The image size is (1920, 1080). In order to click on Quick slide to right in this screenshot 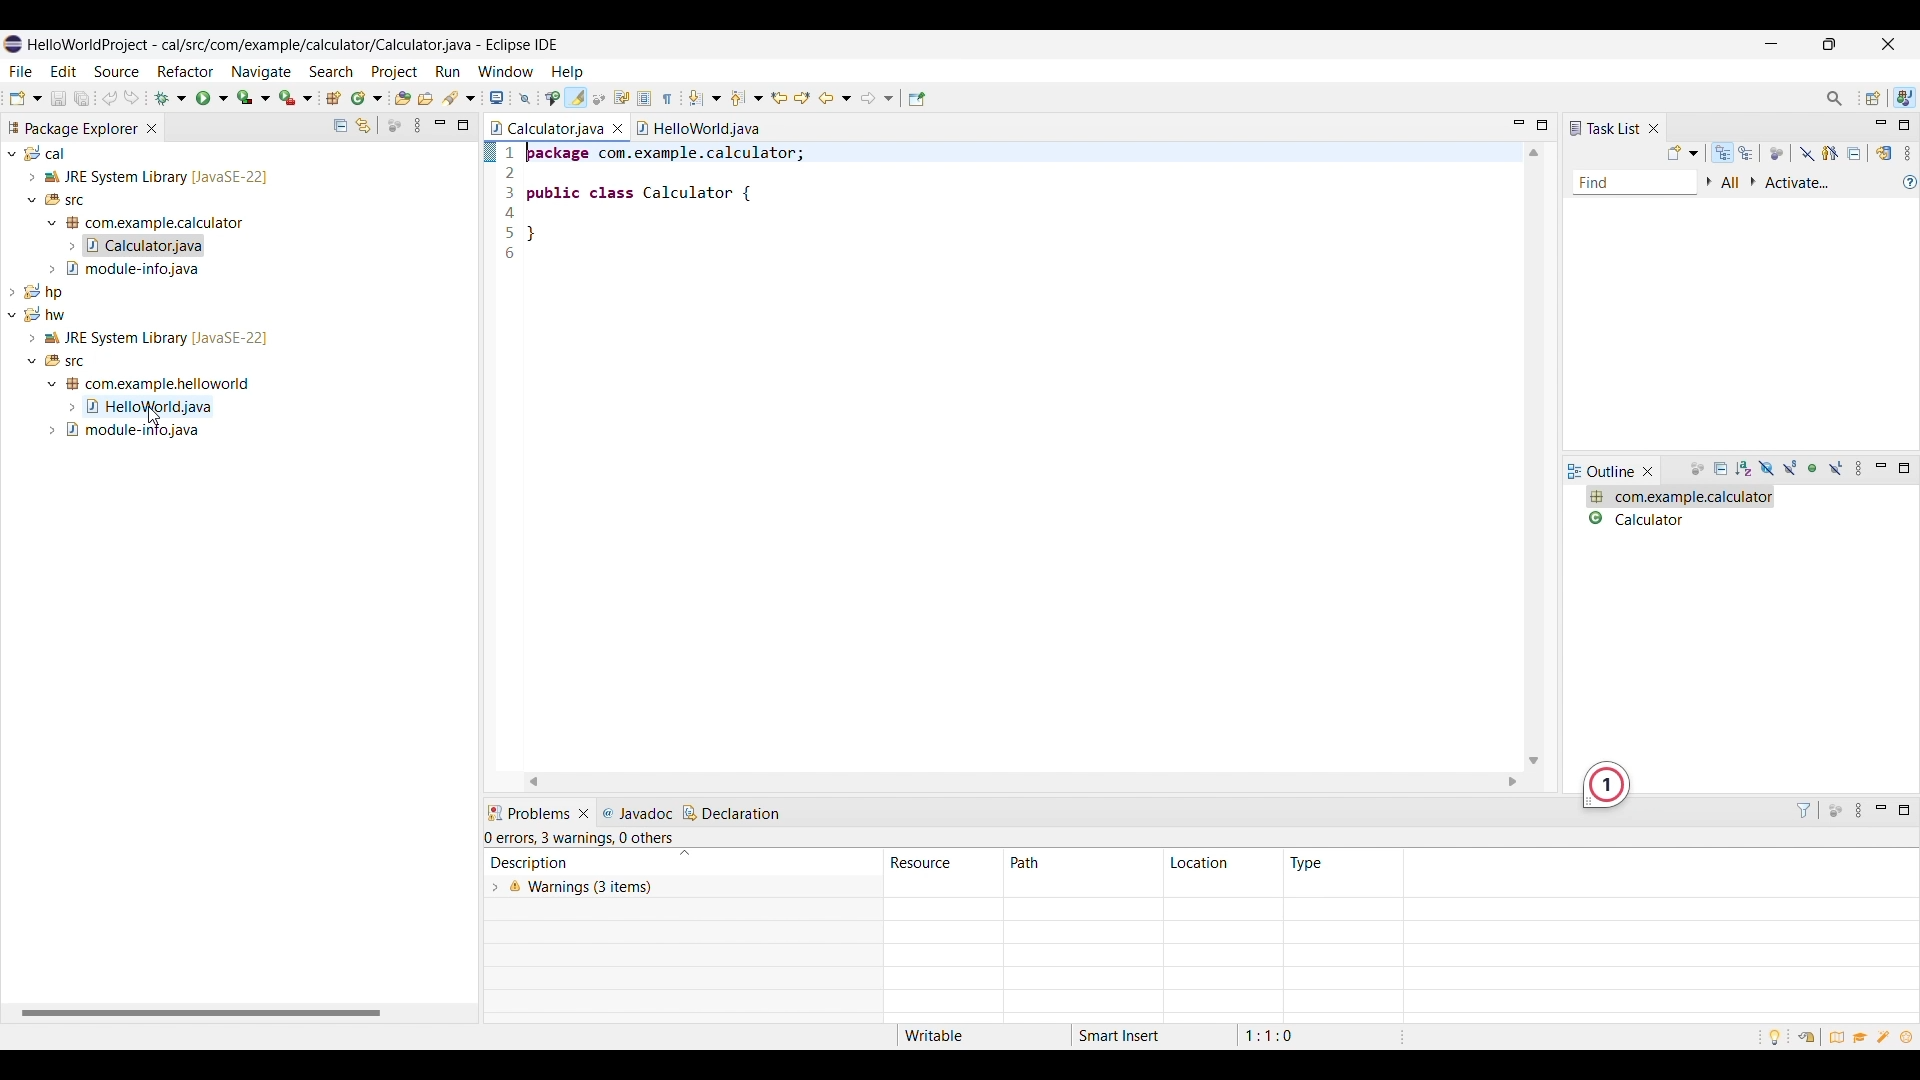, I will do `click(1513, 782)`.